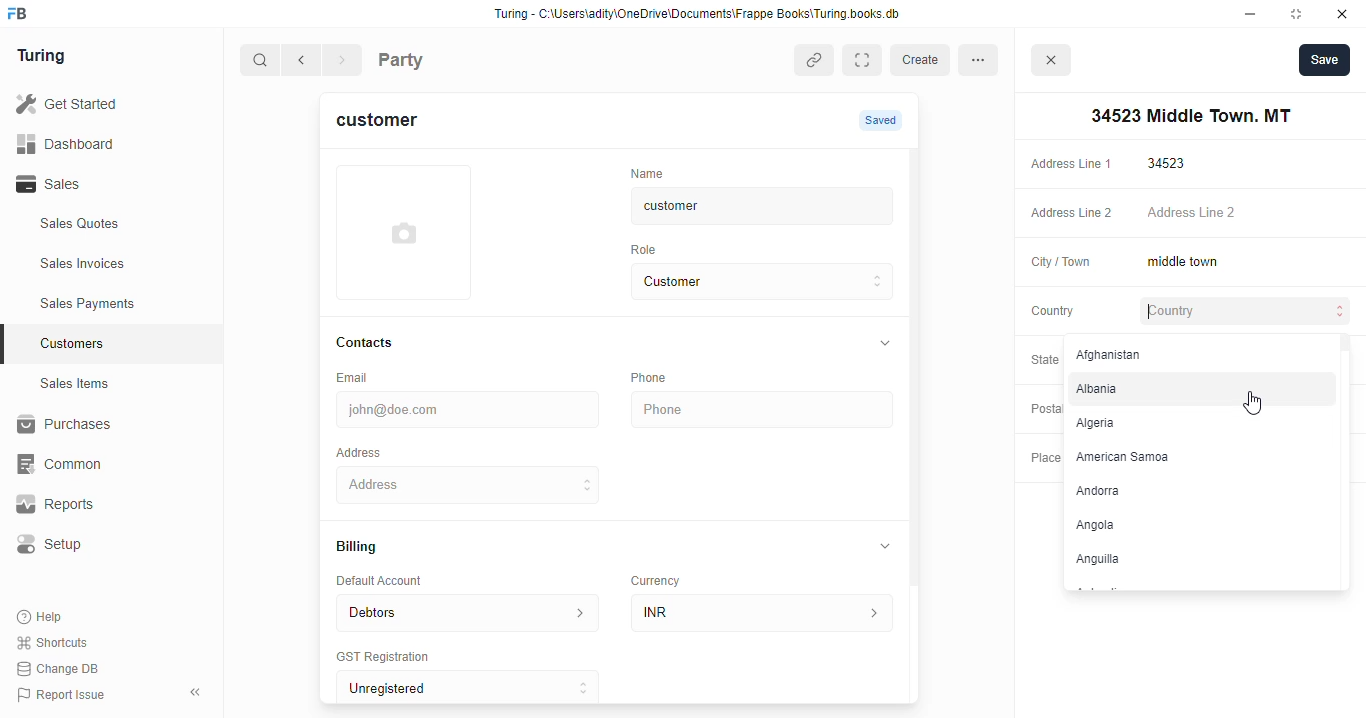 Image resolution: width=1366 pixels, height=718 pixels. Describe the element at coordinates (652, 172) in the screenshot. I see `‘Name` at that location.